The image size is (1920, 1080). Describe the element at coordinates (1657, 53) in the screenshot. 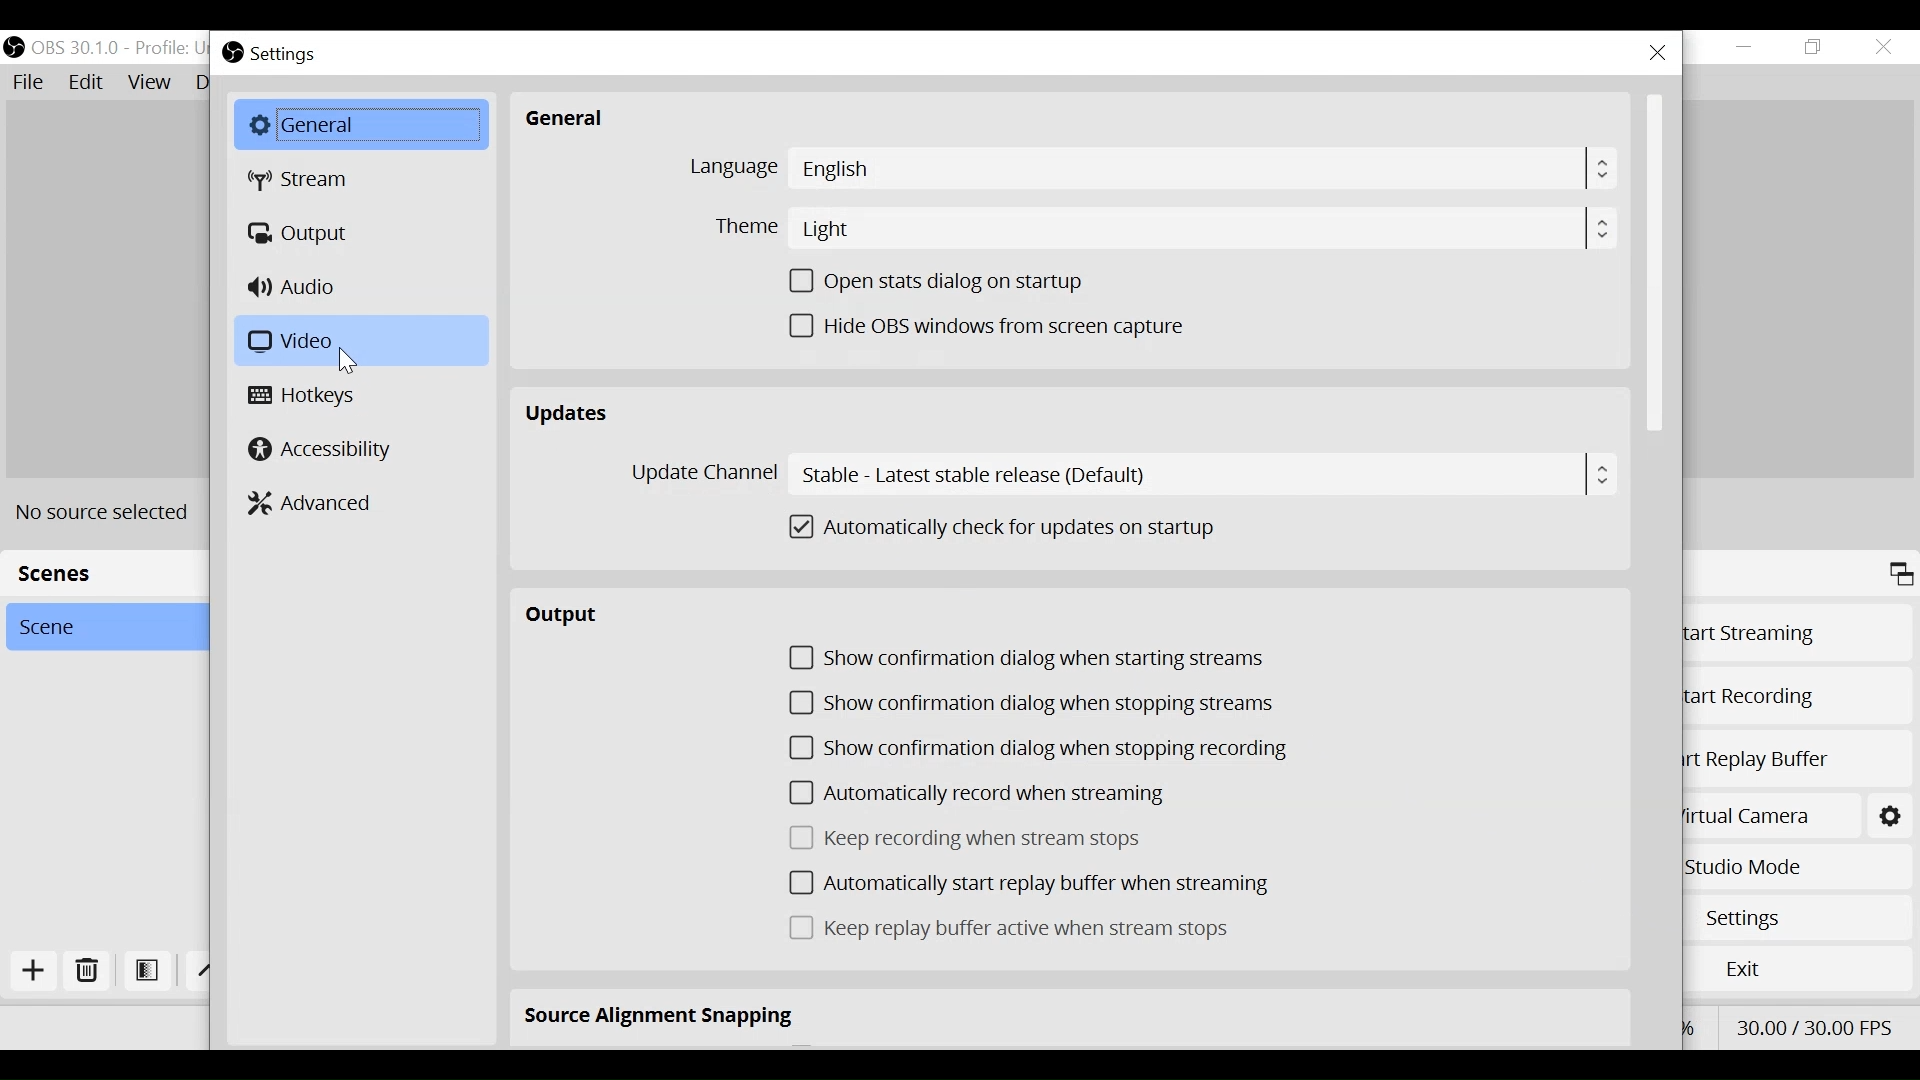

I see `Close` at that location.